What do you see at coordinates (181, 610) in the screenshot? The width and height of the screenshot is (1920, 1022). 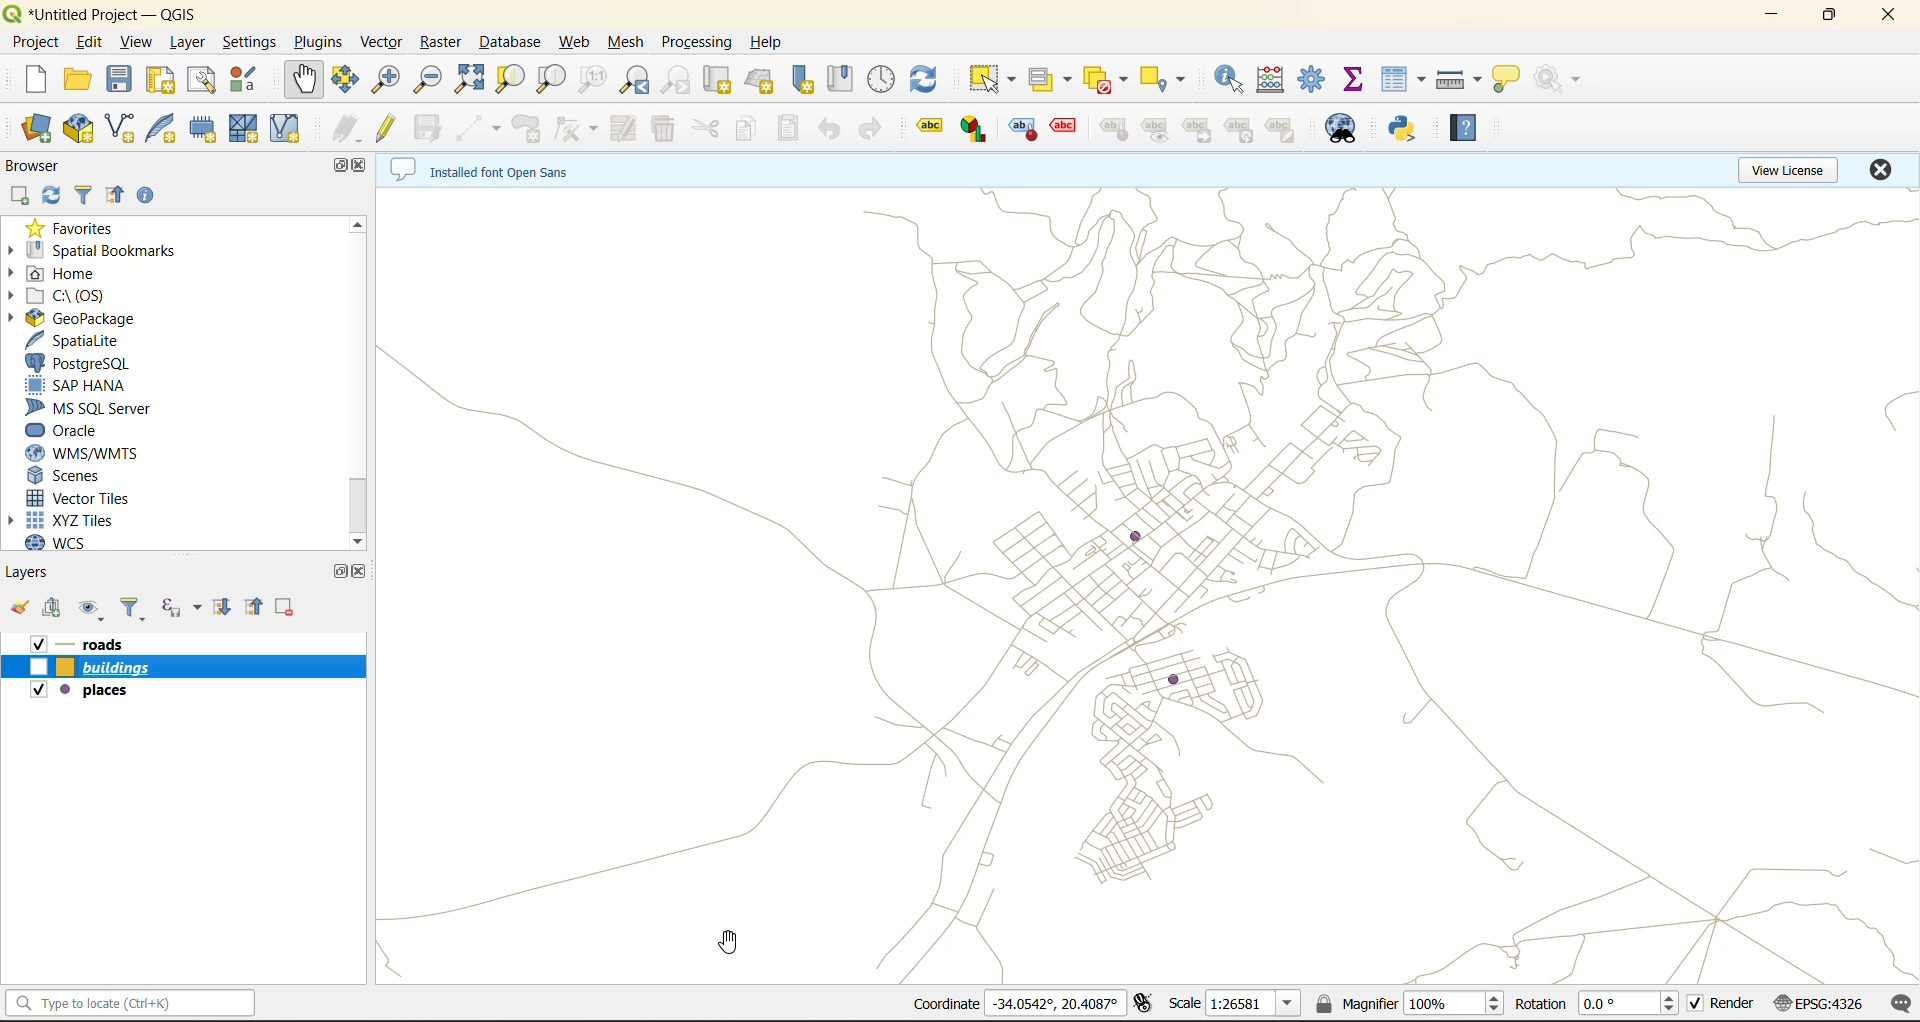 I see `filter by expression` at bounding box center [181, 610].